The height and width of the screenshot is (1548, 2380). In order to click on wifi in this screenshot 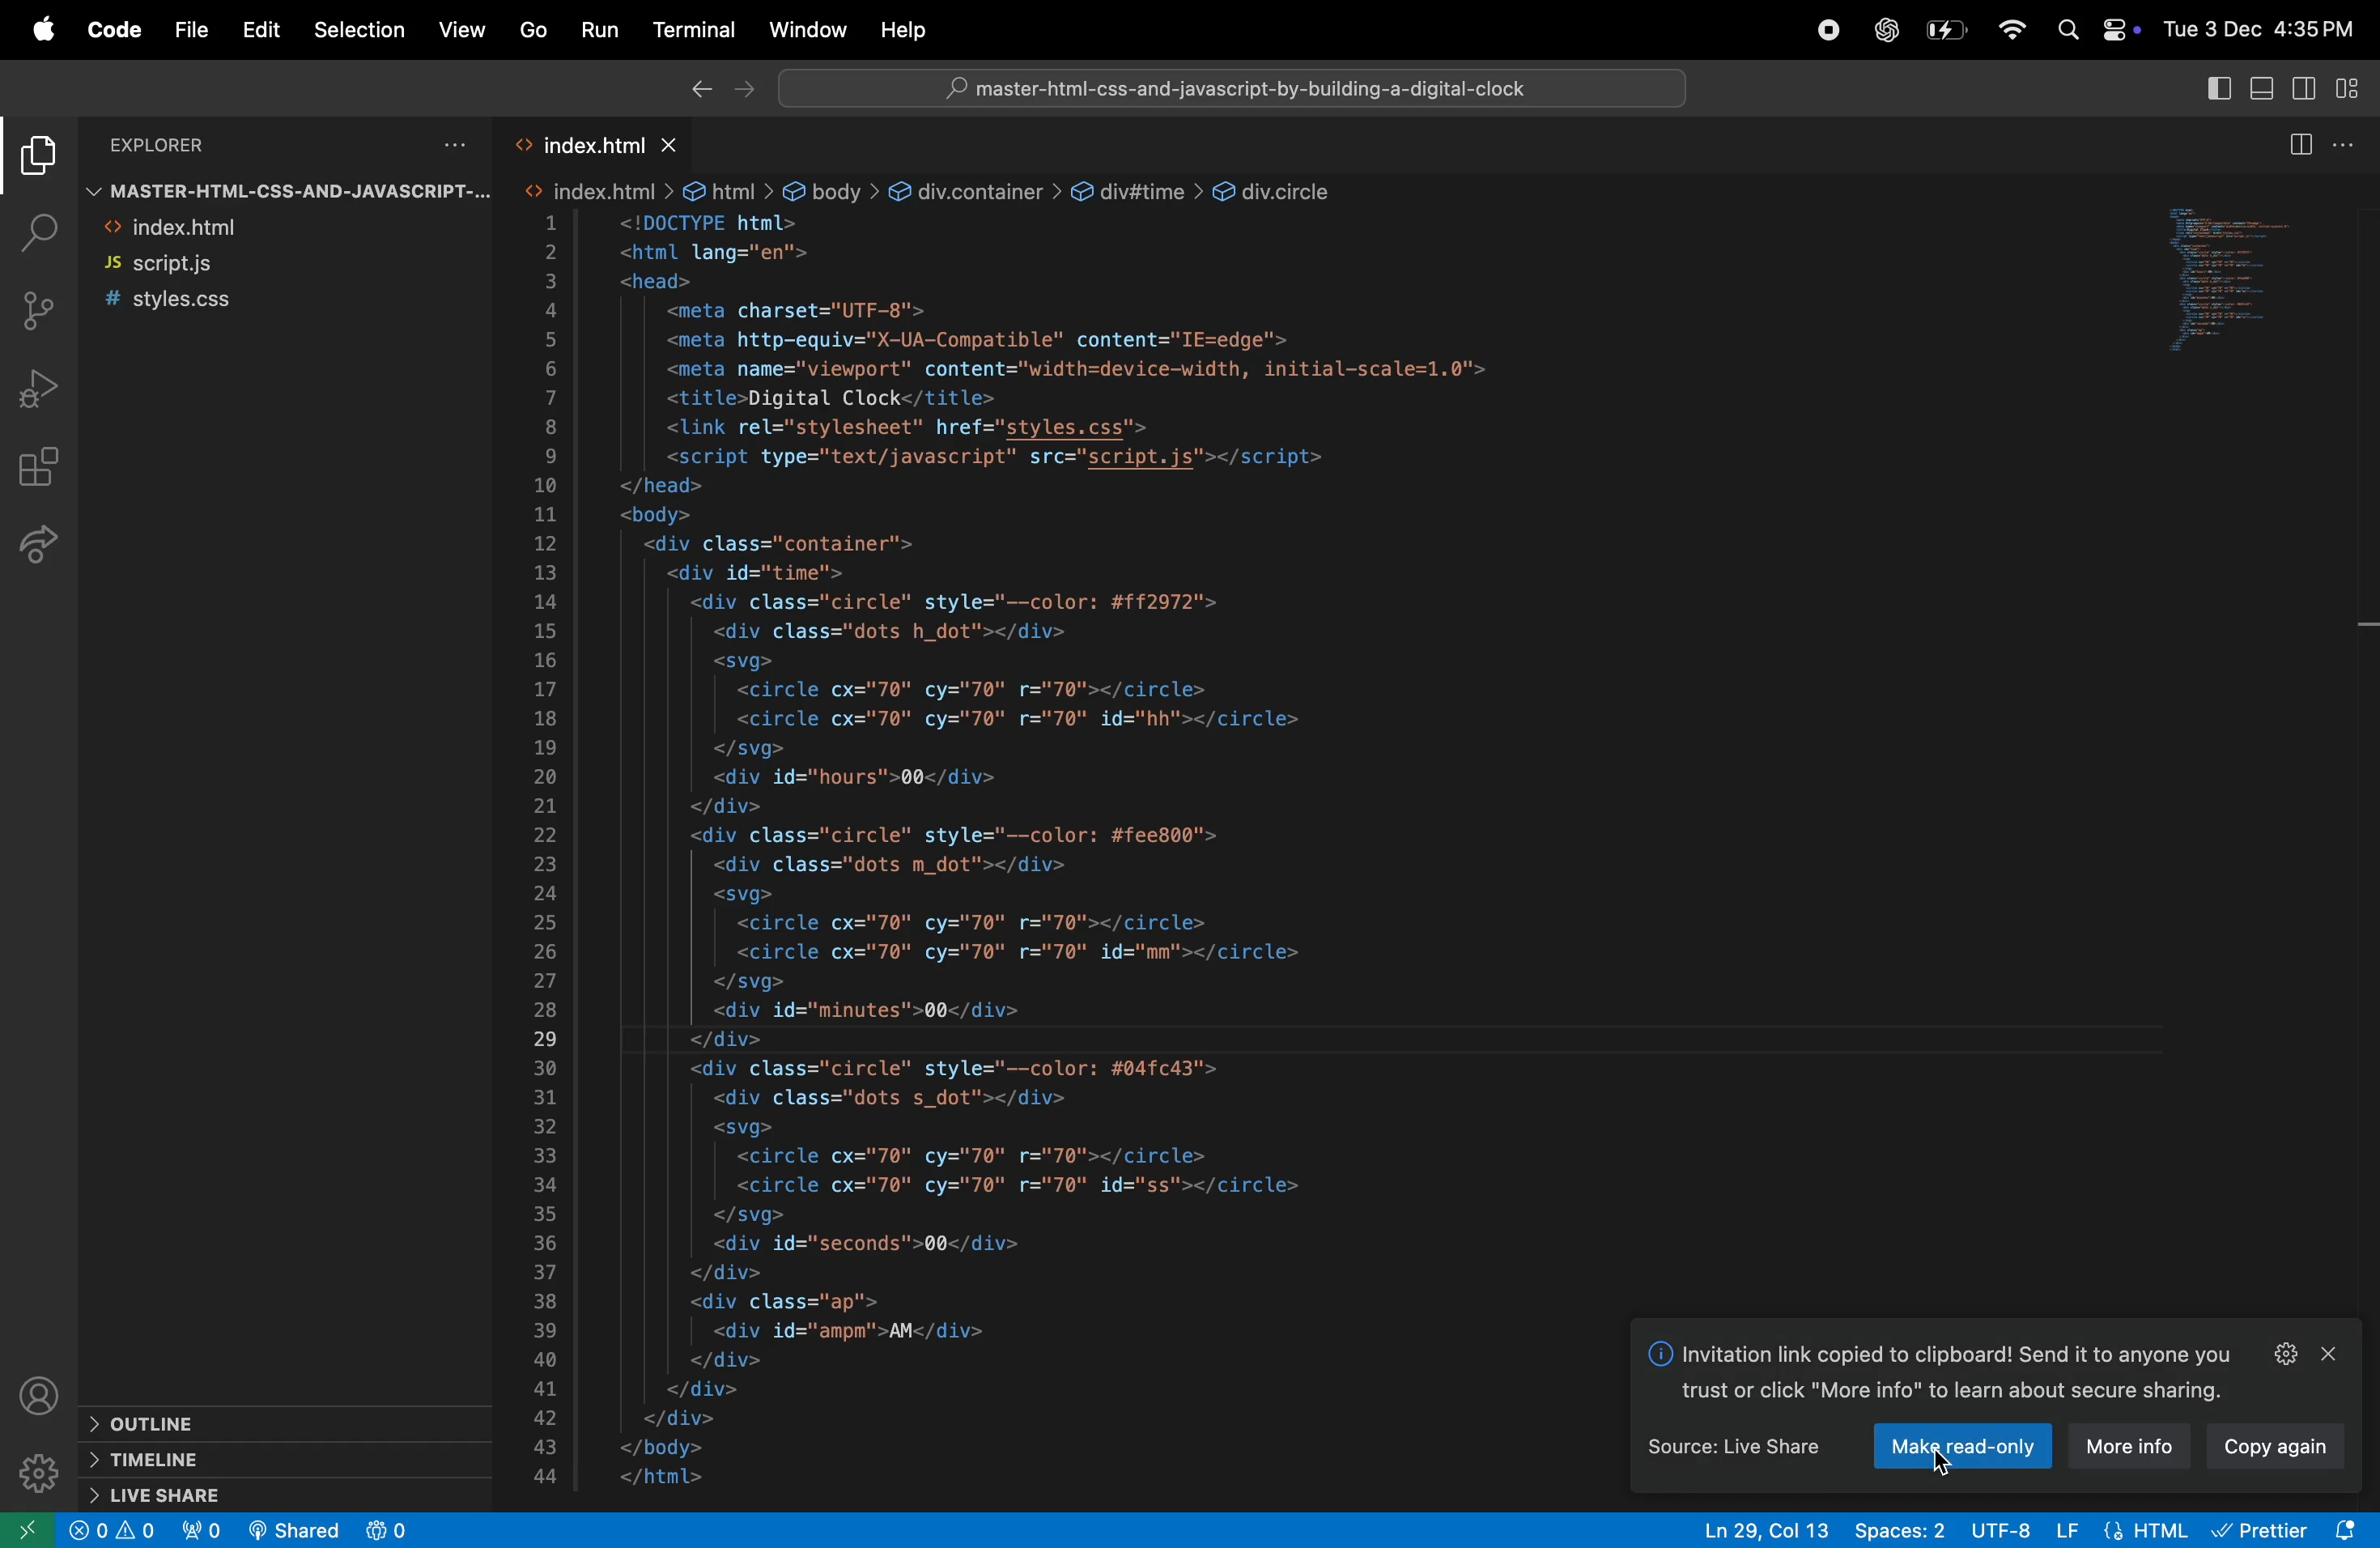, I will do `click(2007, 30)`.